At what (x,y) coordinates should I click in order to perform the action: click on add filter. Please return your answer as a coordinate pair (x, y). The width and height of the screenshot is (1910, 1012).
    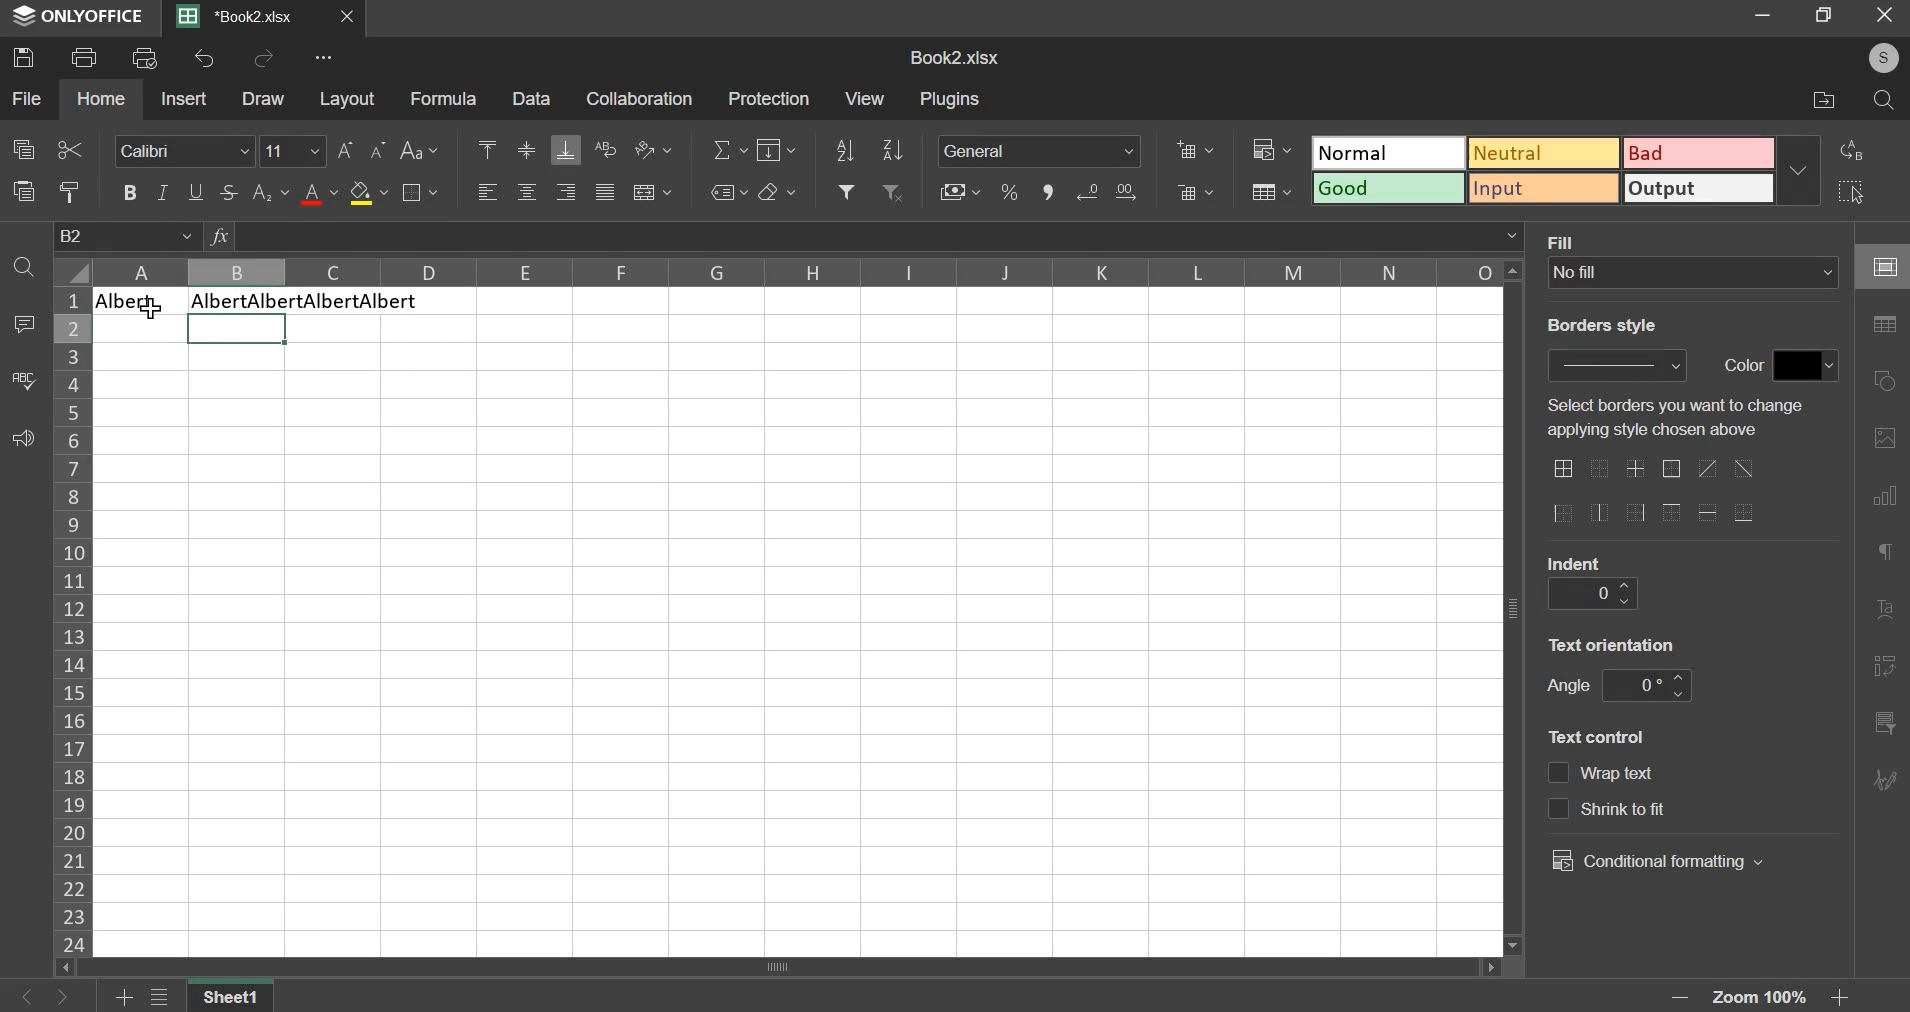
    Looking at the image, I should click on (847, 191).